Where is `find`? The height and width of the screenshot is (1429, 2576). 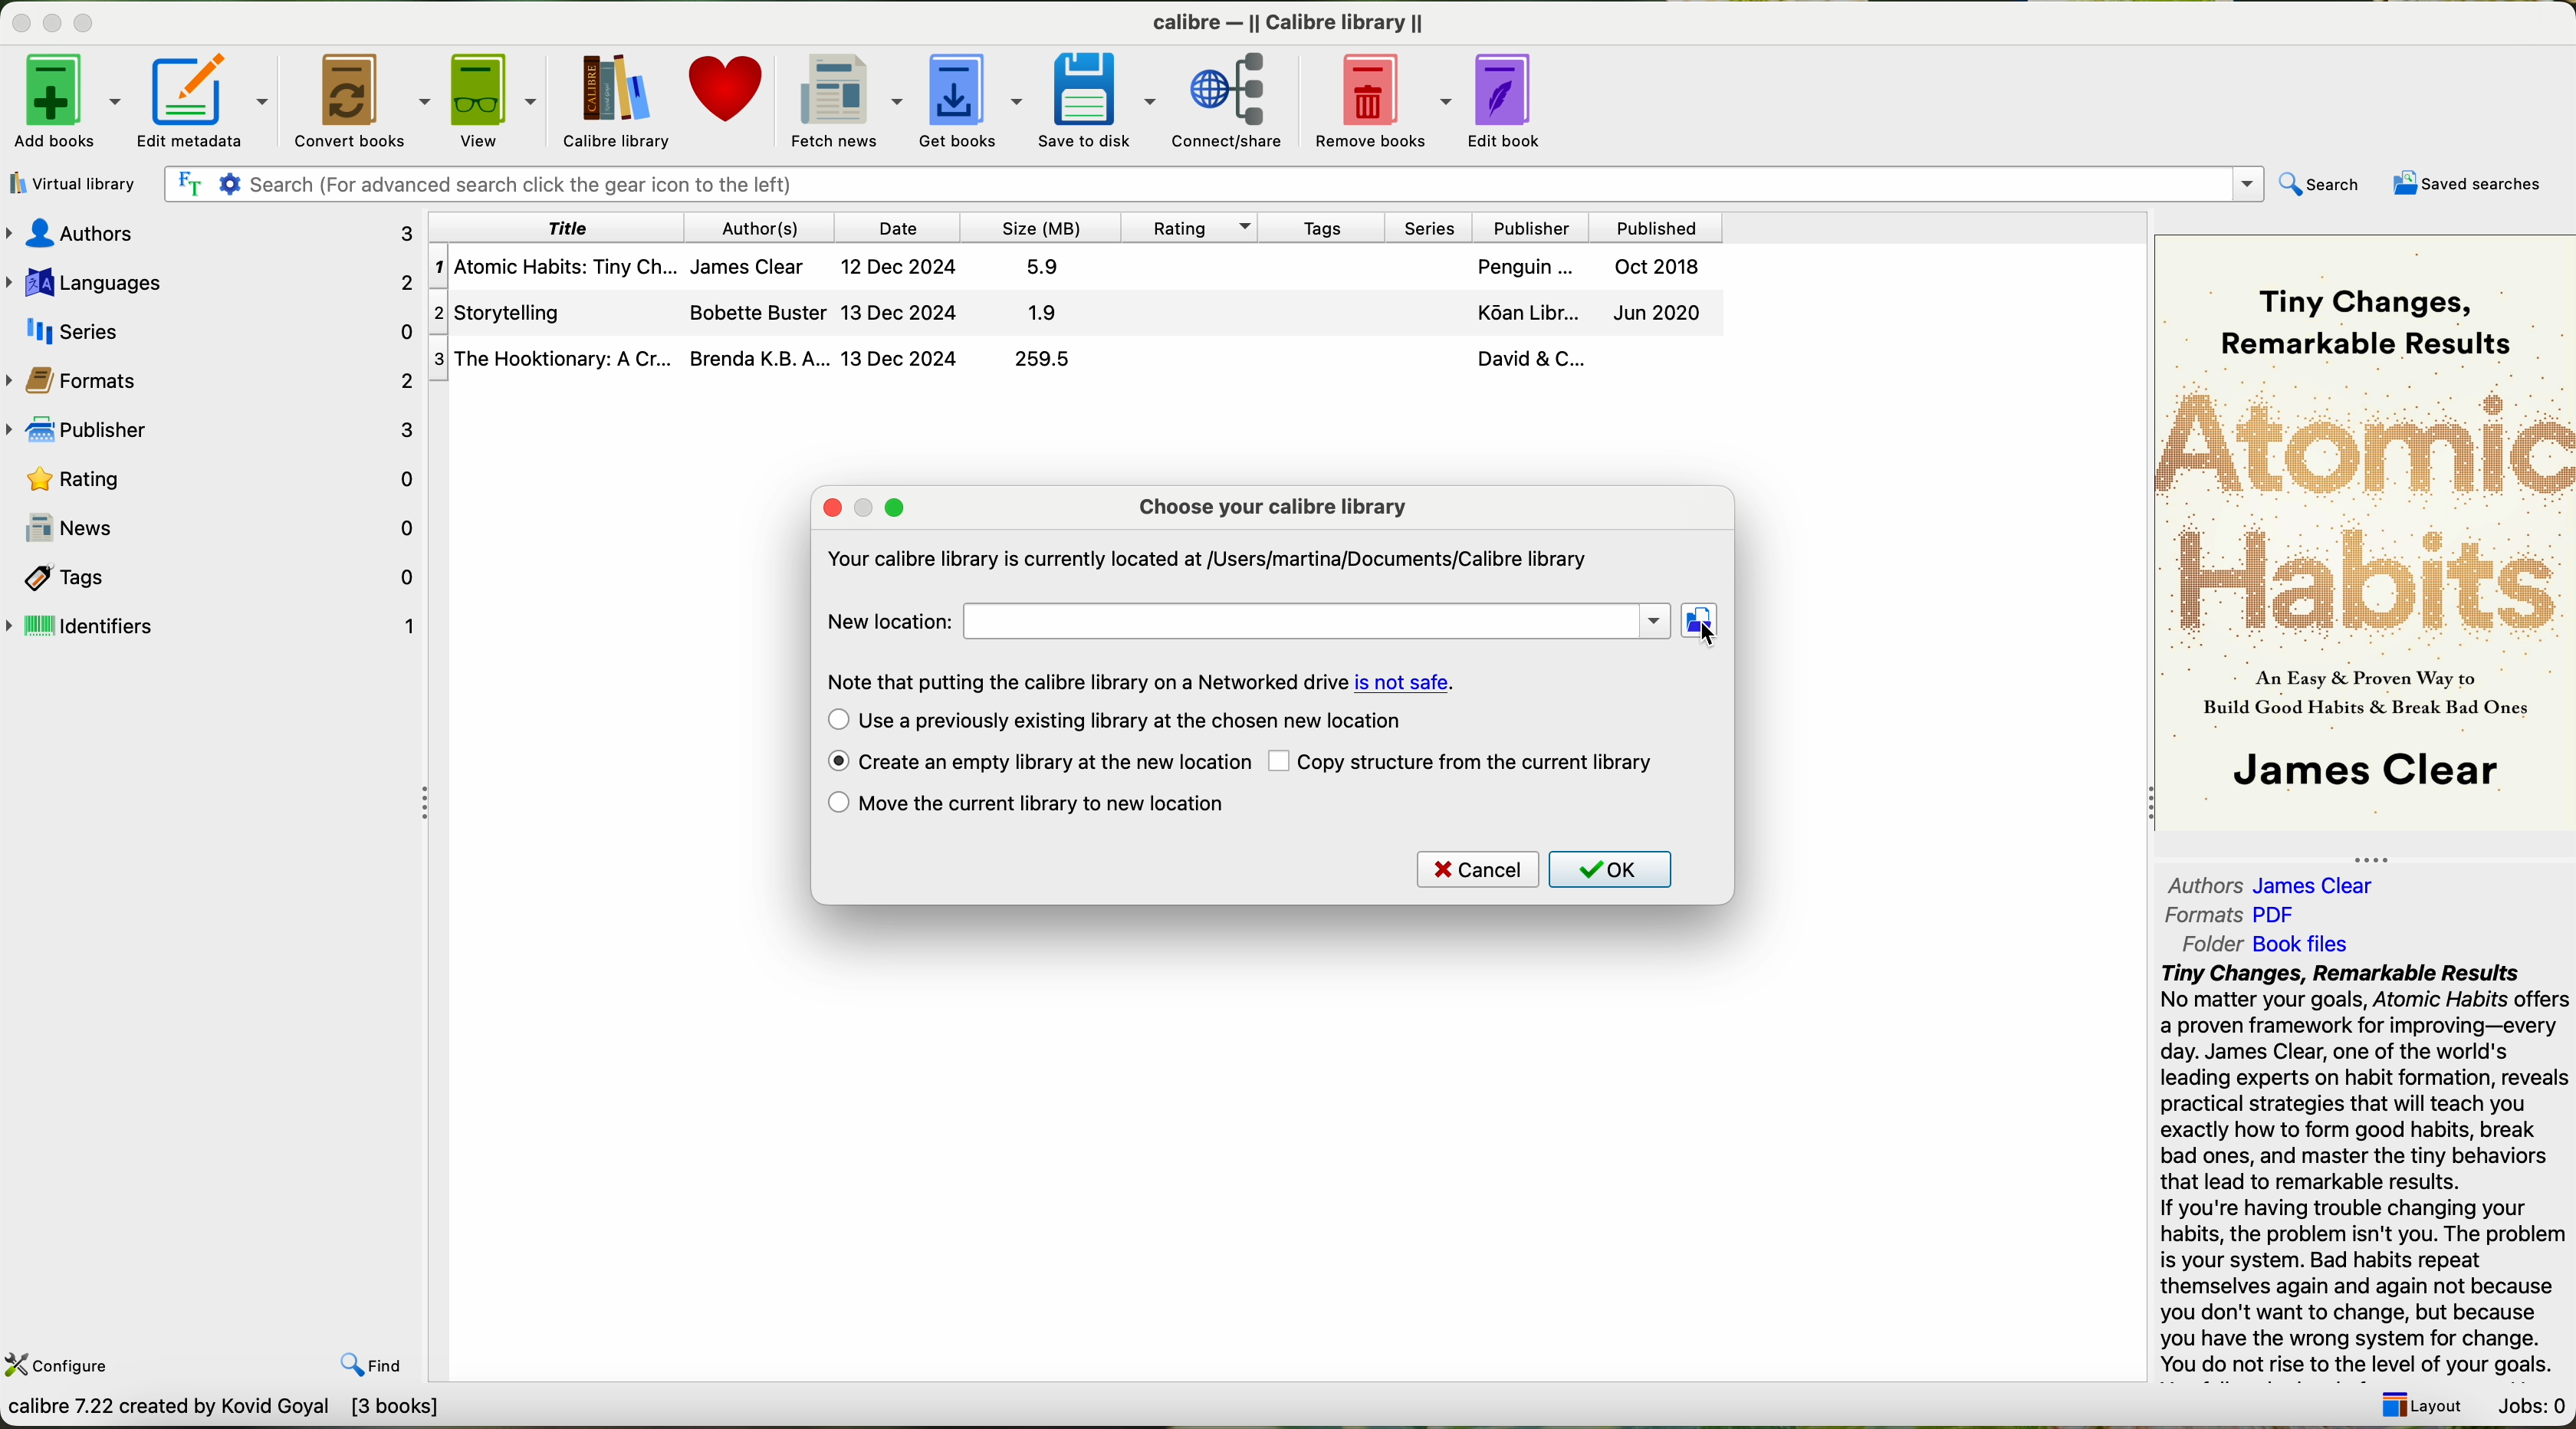
find is located at coordinates (356, 1350).